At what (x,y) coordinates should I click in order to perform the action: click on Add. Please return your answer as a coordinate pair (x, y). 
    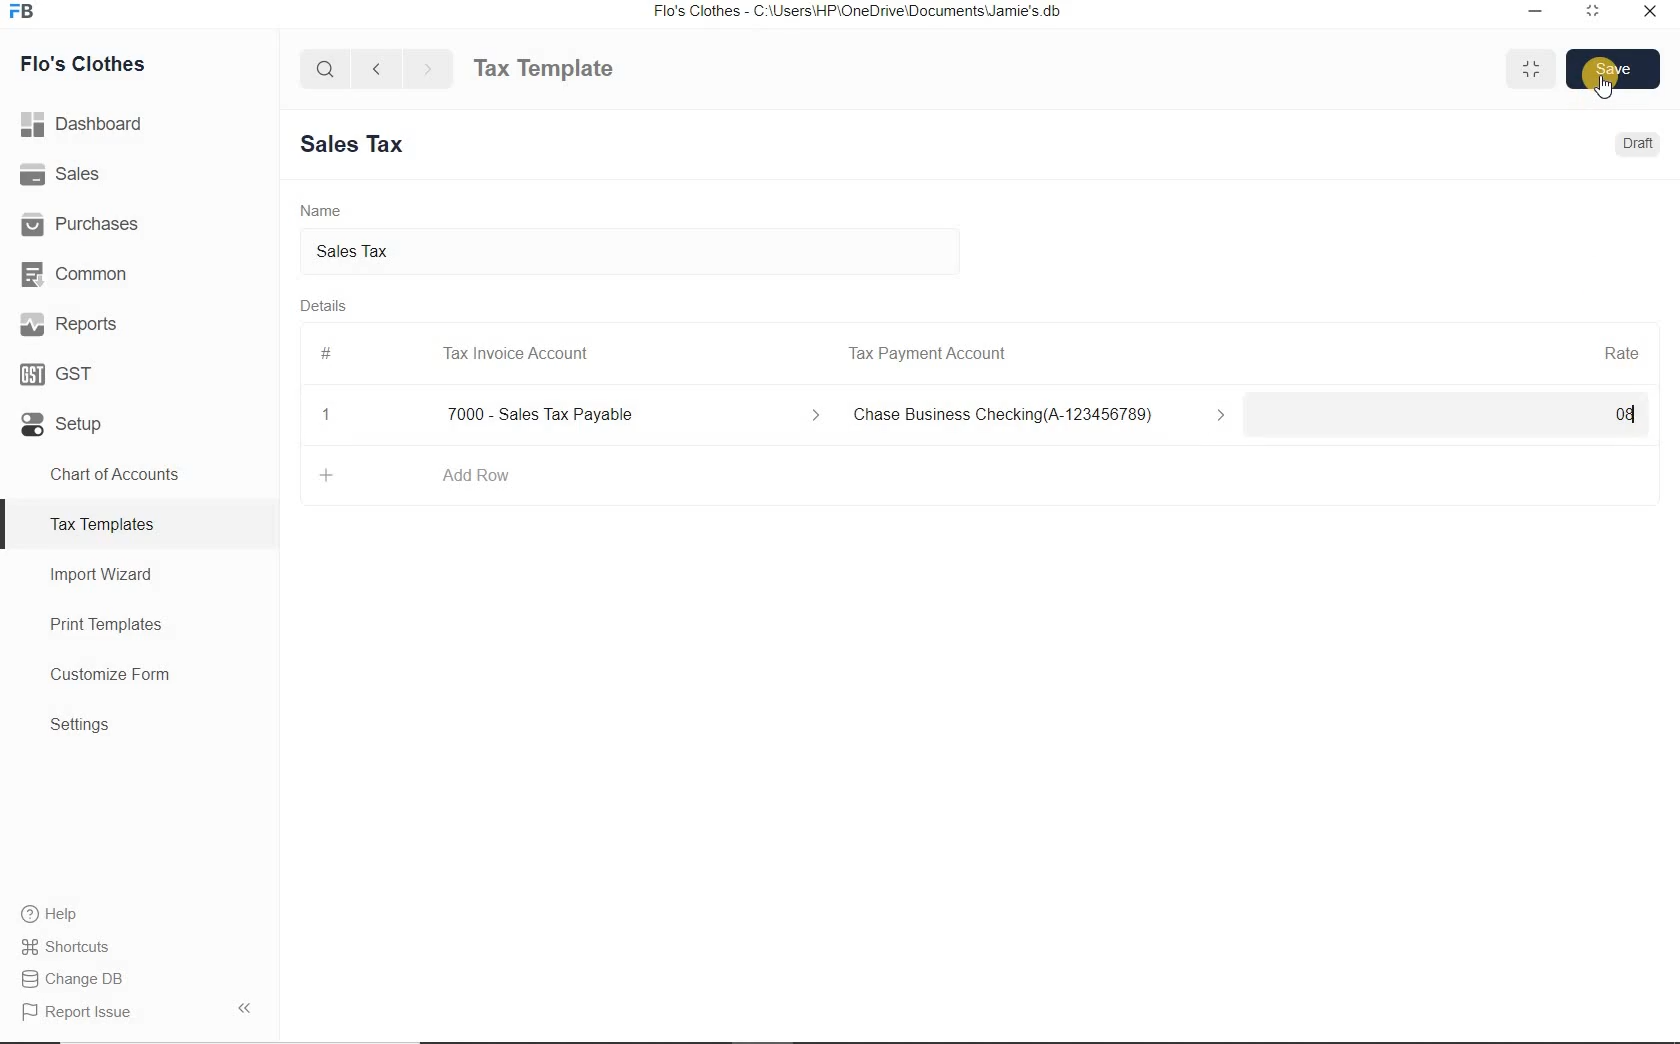
    Looking at the image, I should click on (328, 475).